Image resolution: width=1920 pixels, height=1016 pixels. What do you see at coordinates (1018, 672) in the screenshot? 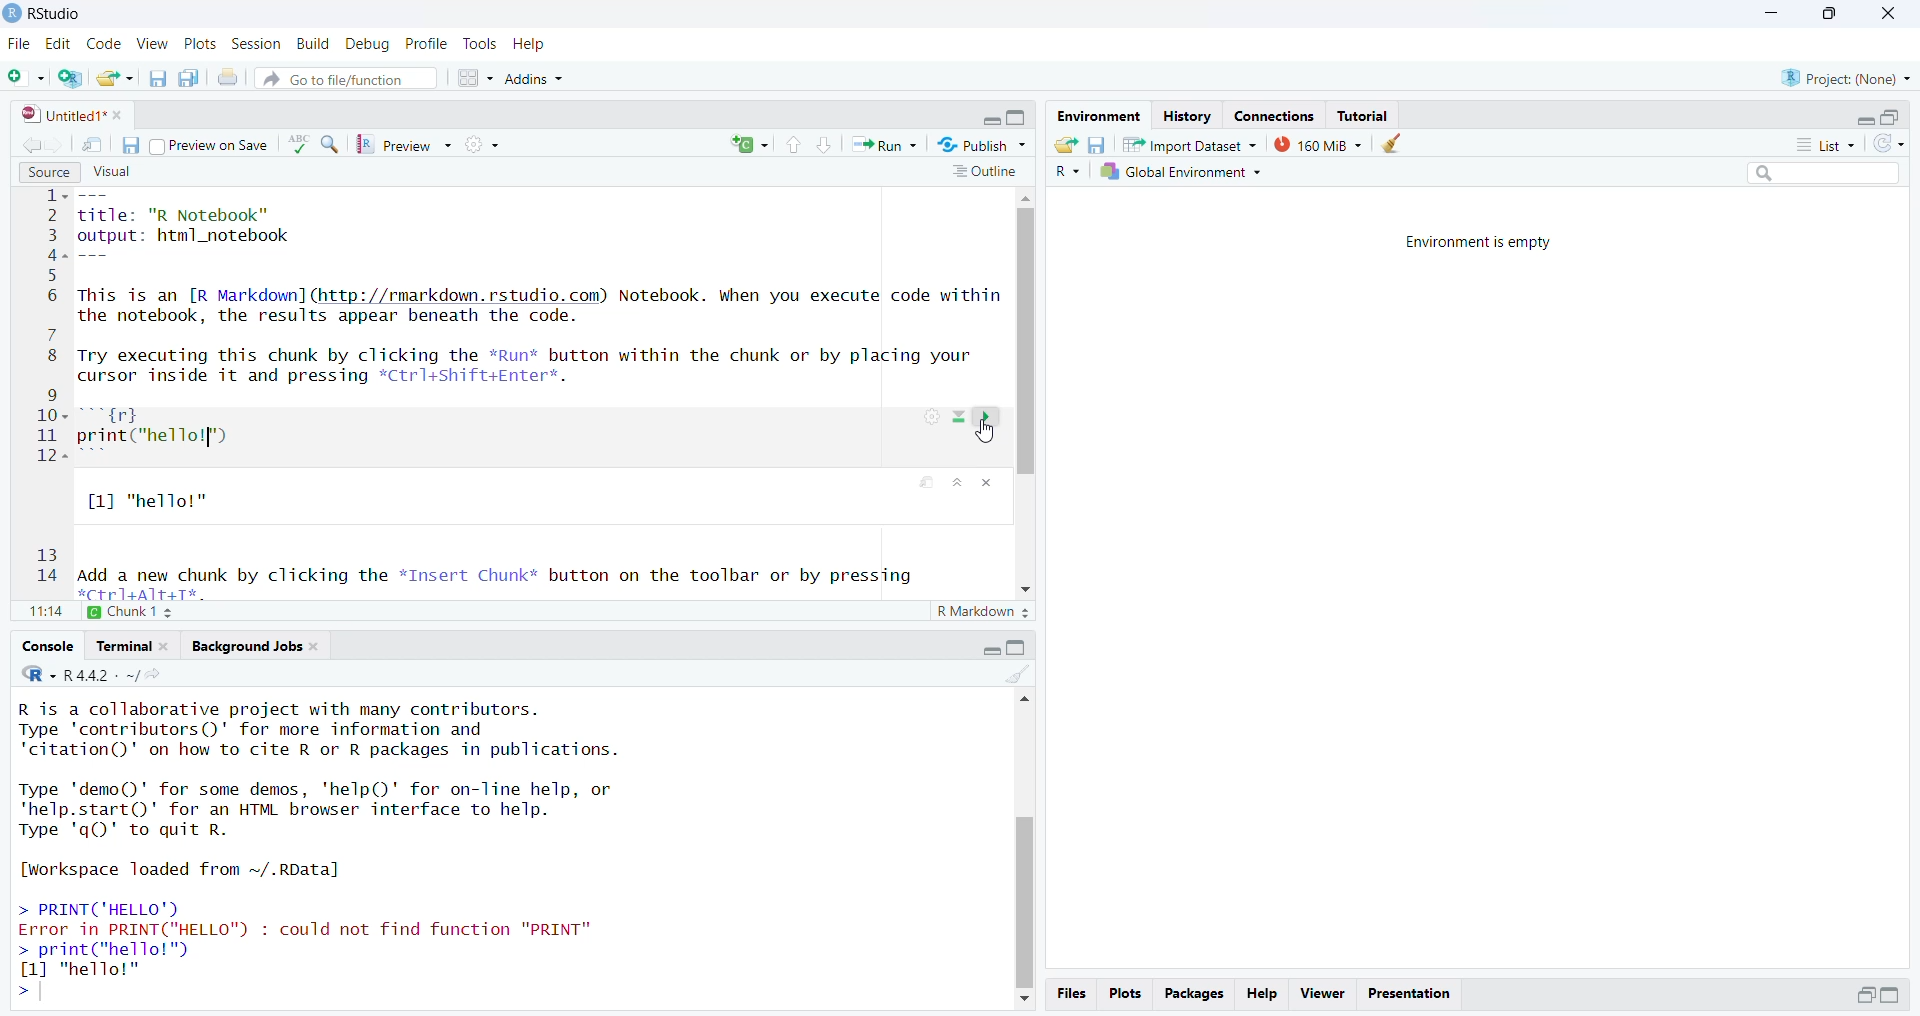
I see `clear console` at bounding box center [1018, 672].